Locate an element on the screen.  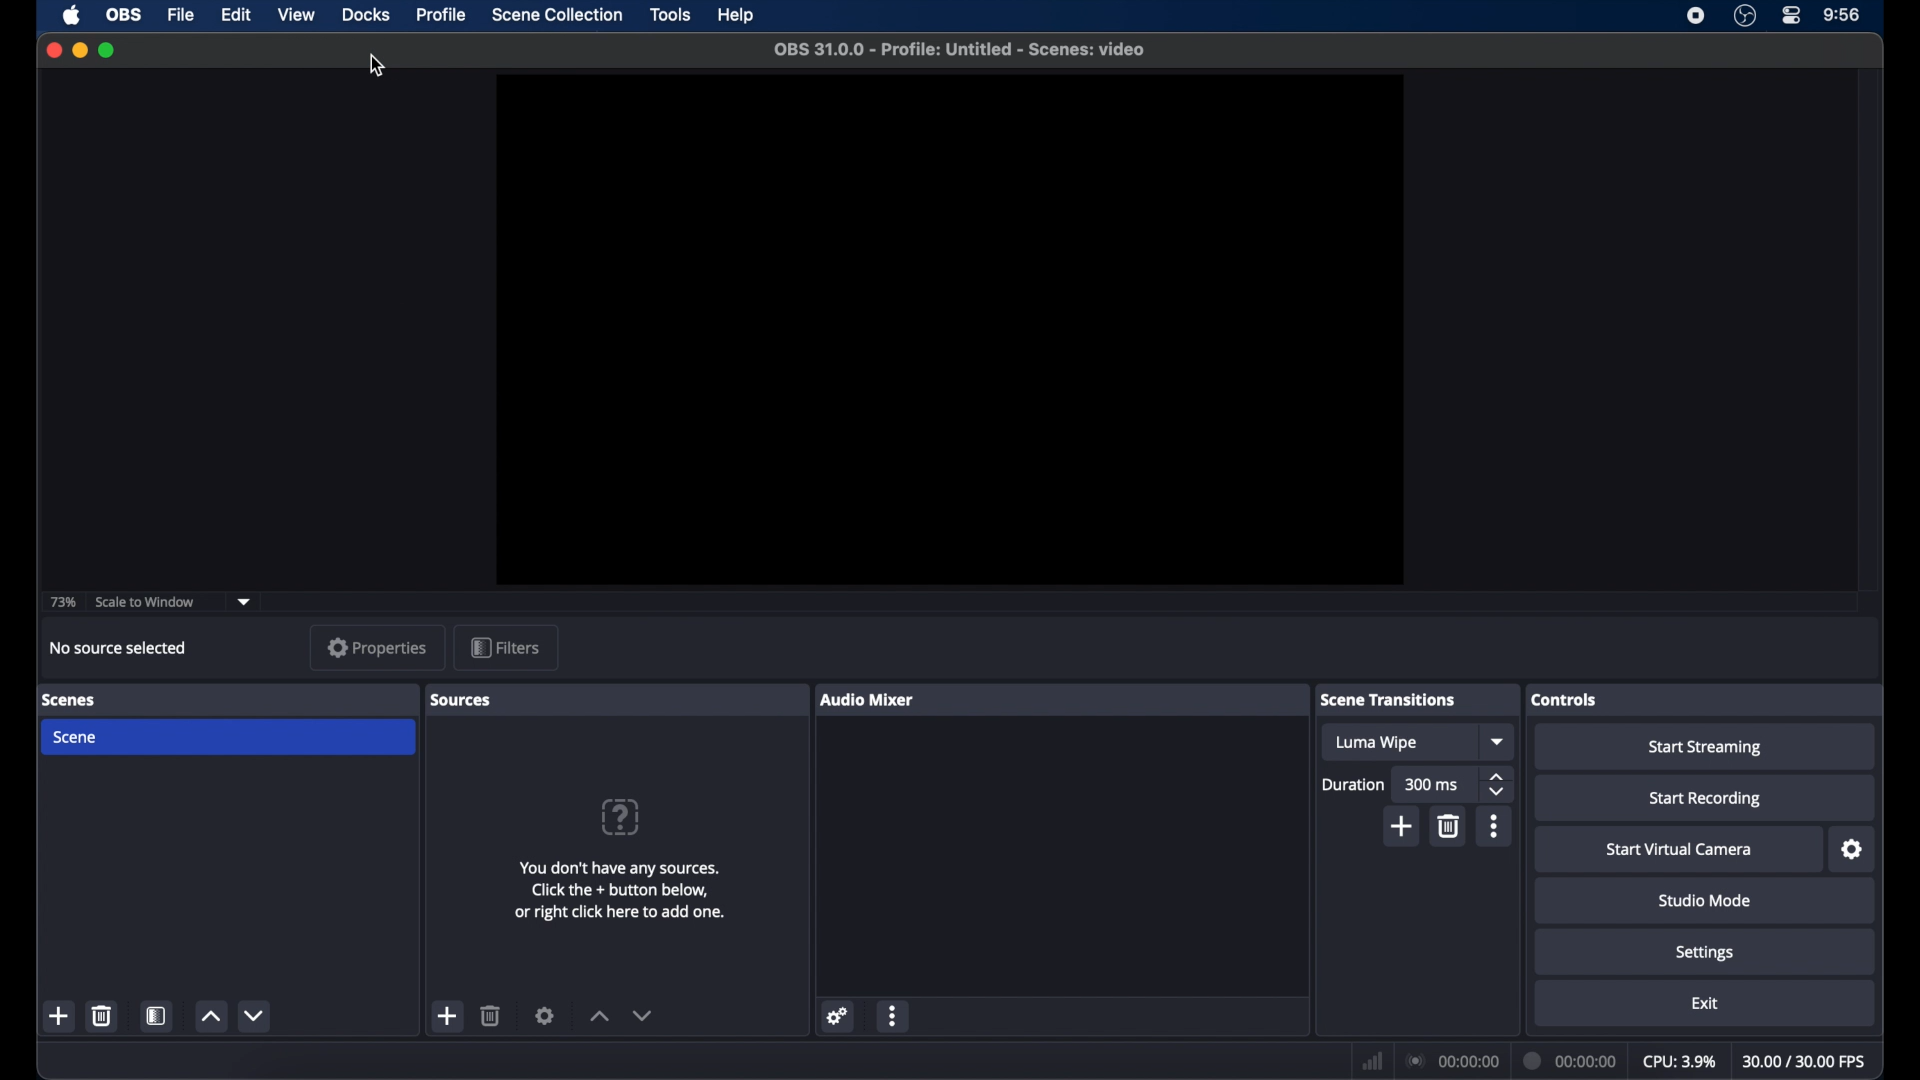
dropdown is located at coordinates (1496, 743).